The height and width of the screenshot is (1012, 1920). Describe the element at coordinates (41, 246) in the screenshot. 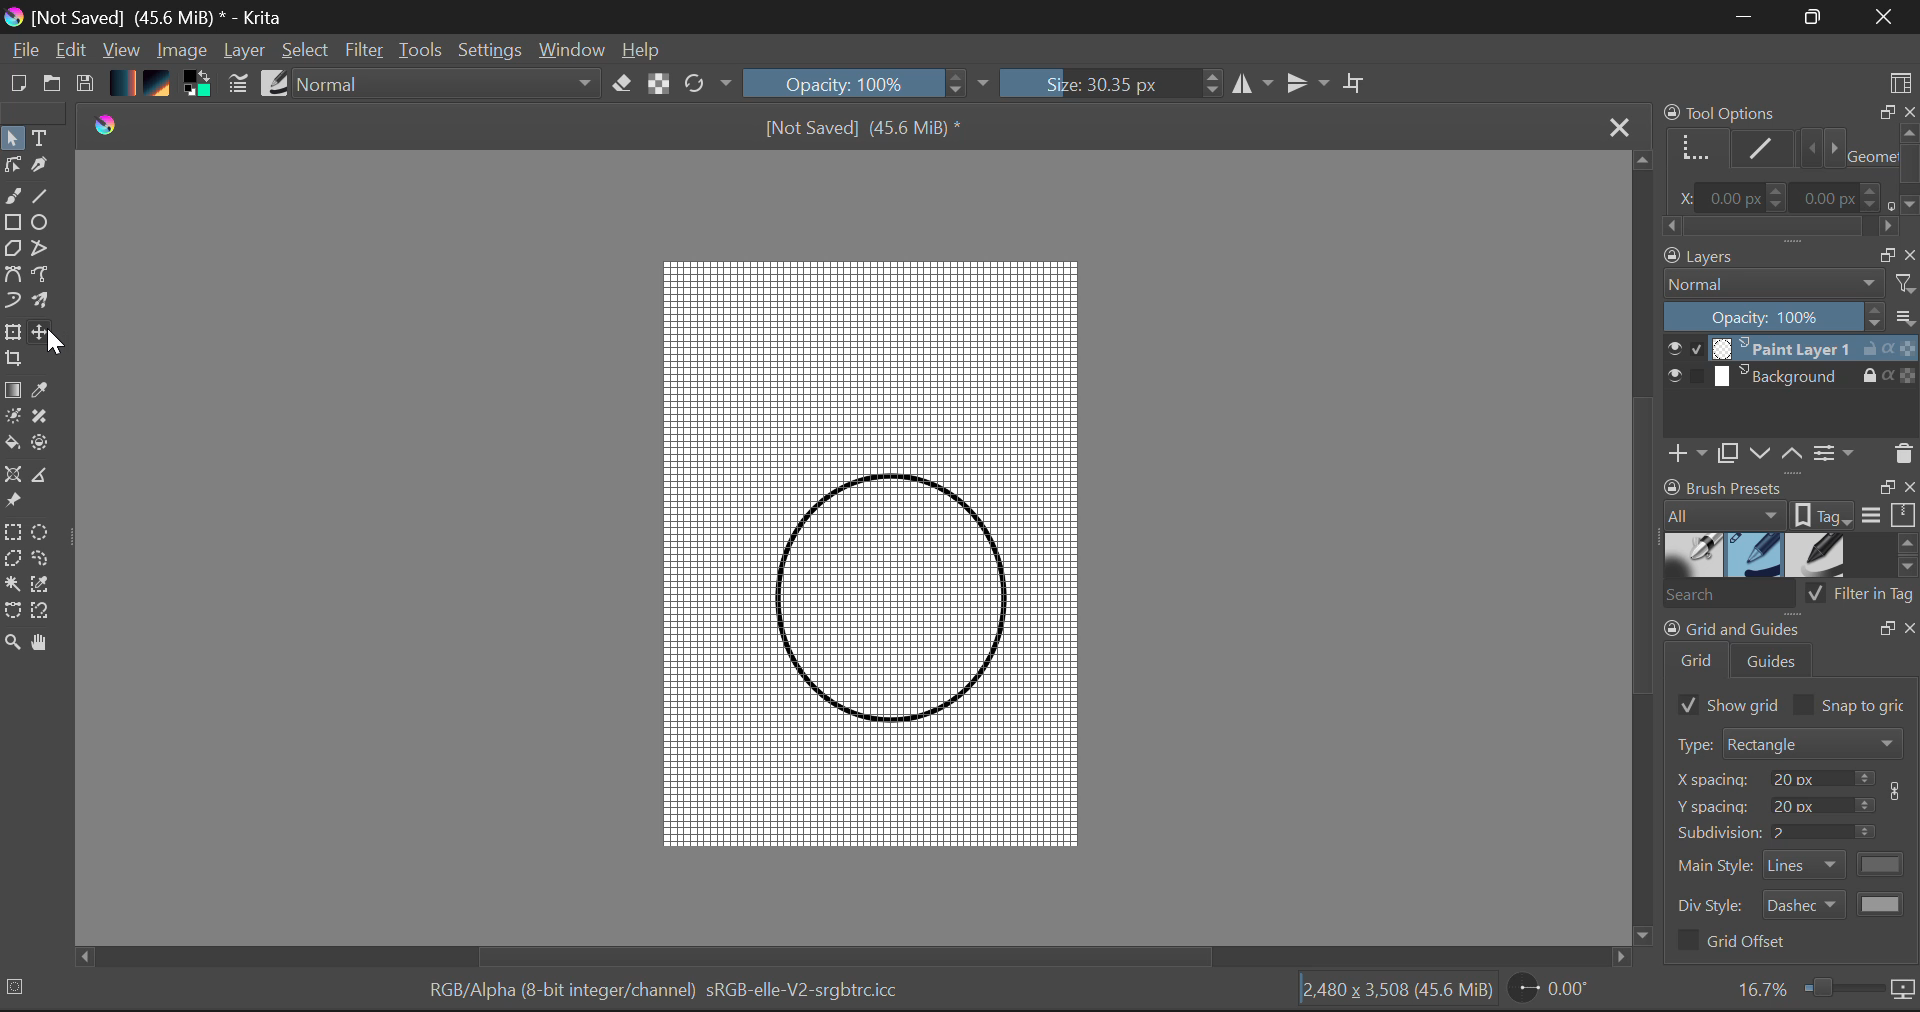

I see `Polyline` at that location.